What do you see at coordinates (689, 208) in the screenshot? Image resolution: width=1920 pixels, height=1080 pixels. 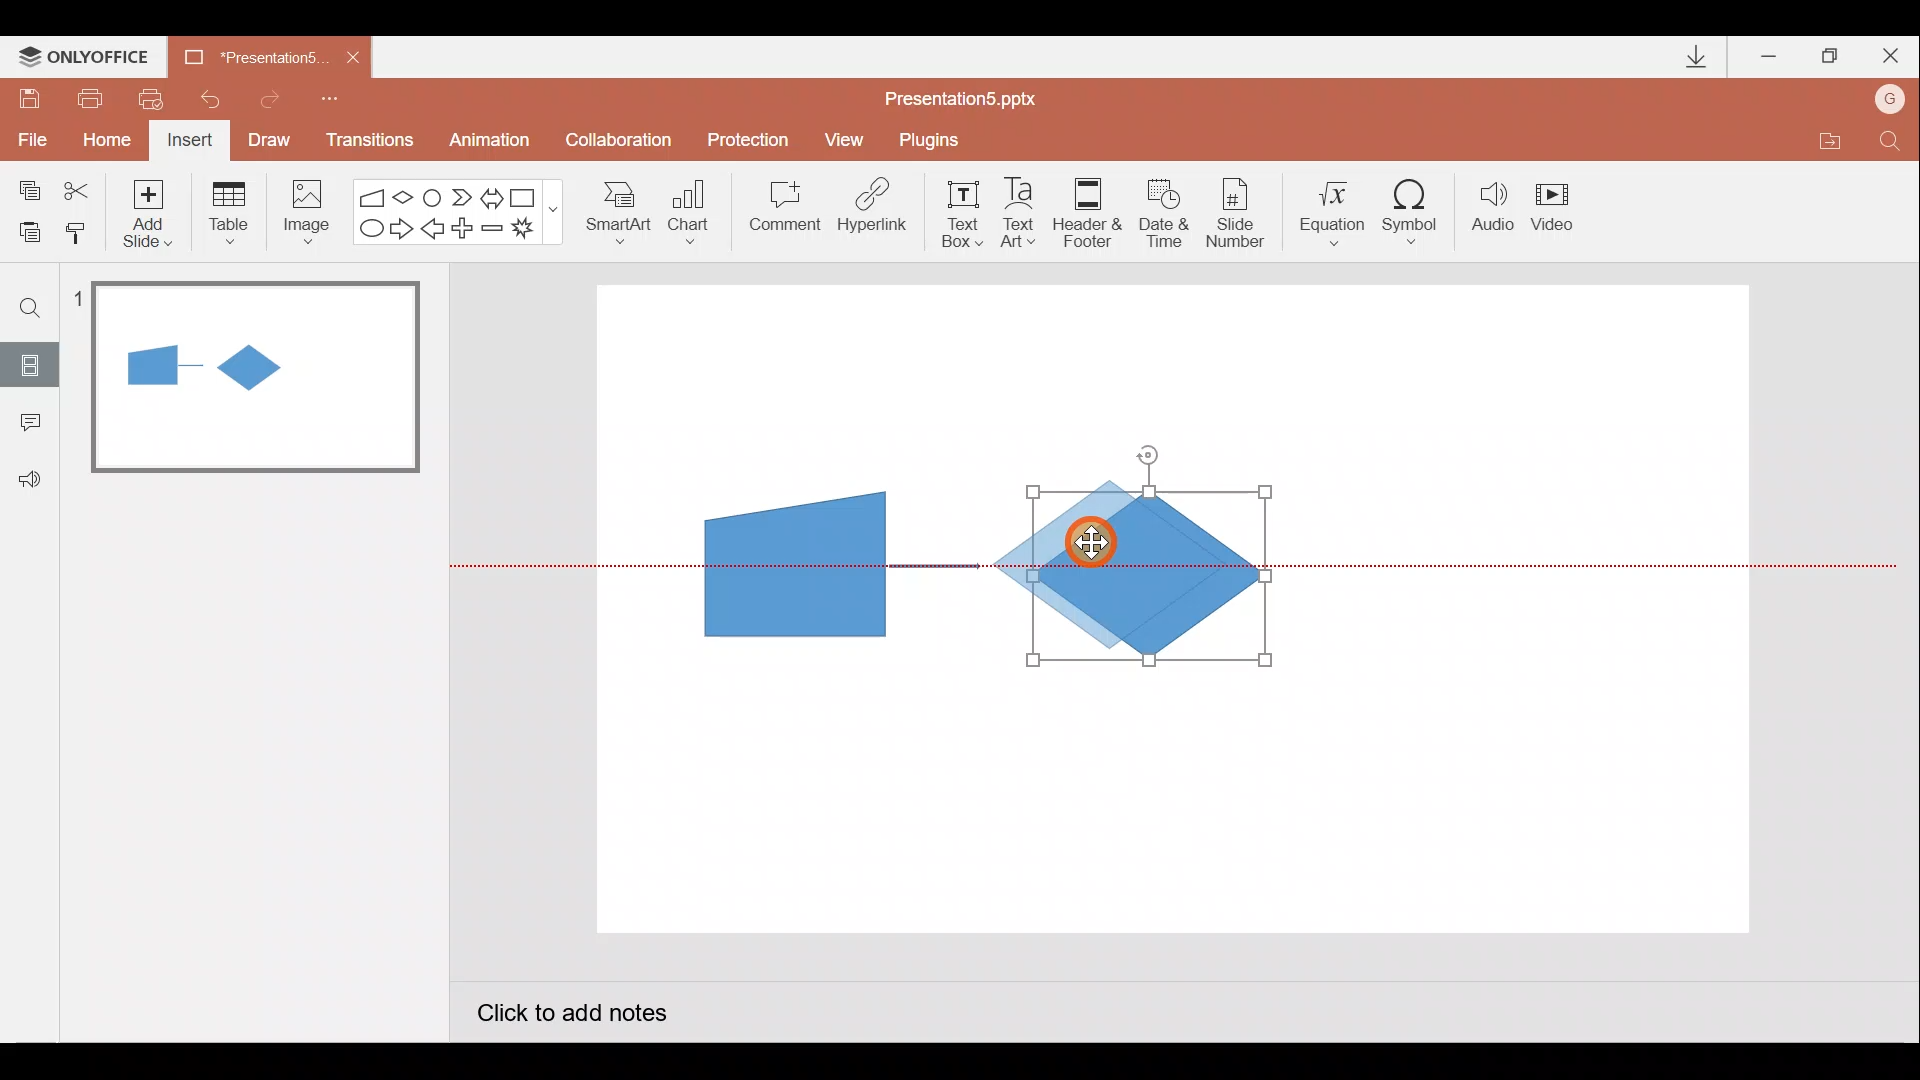 I see `Chart` at bounding box center [689, 208].